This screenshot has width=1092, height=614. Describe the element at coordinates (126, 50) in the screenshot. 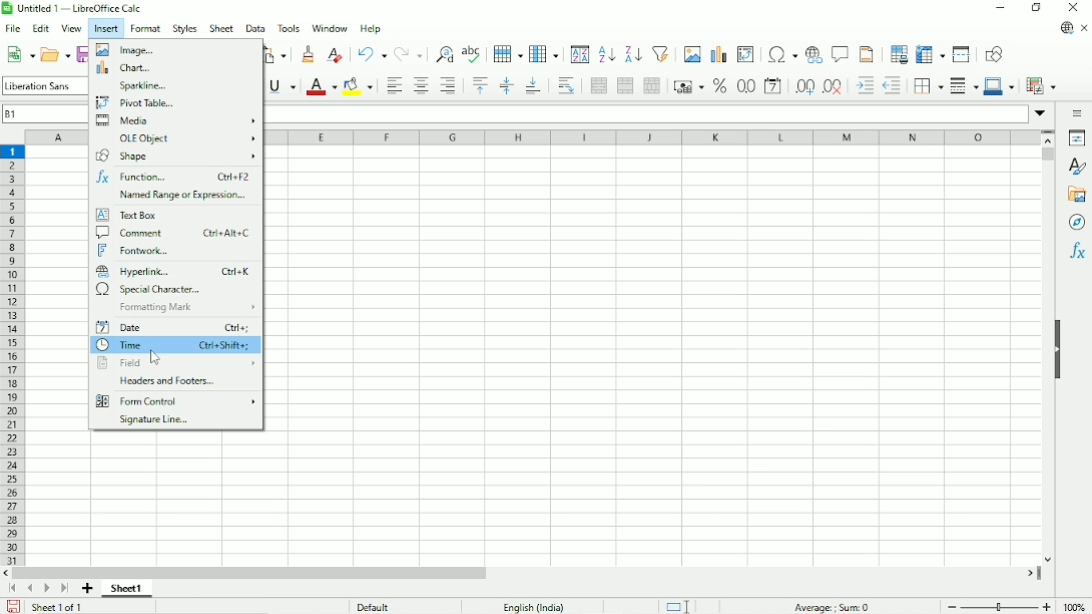

I see `Image` at that location.